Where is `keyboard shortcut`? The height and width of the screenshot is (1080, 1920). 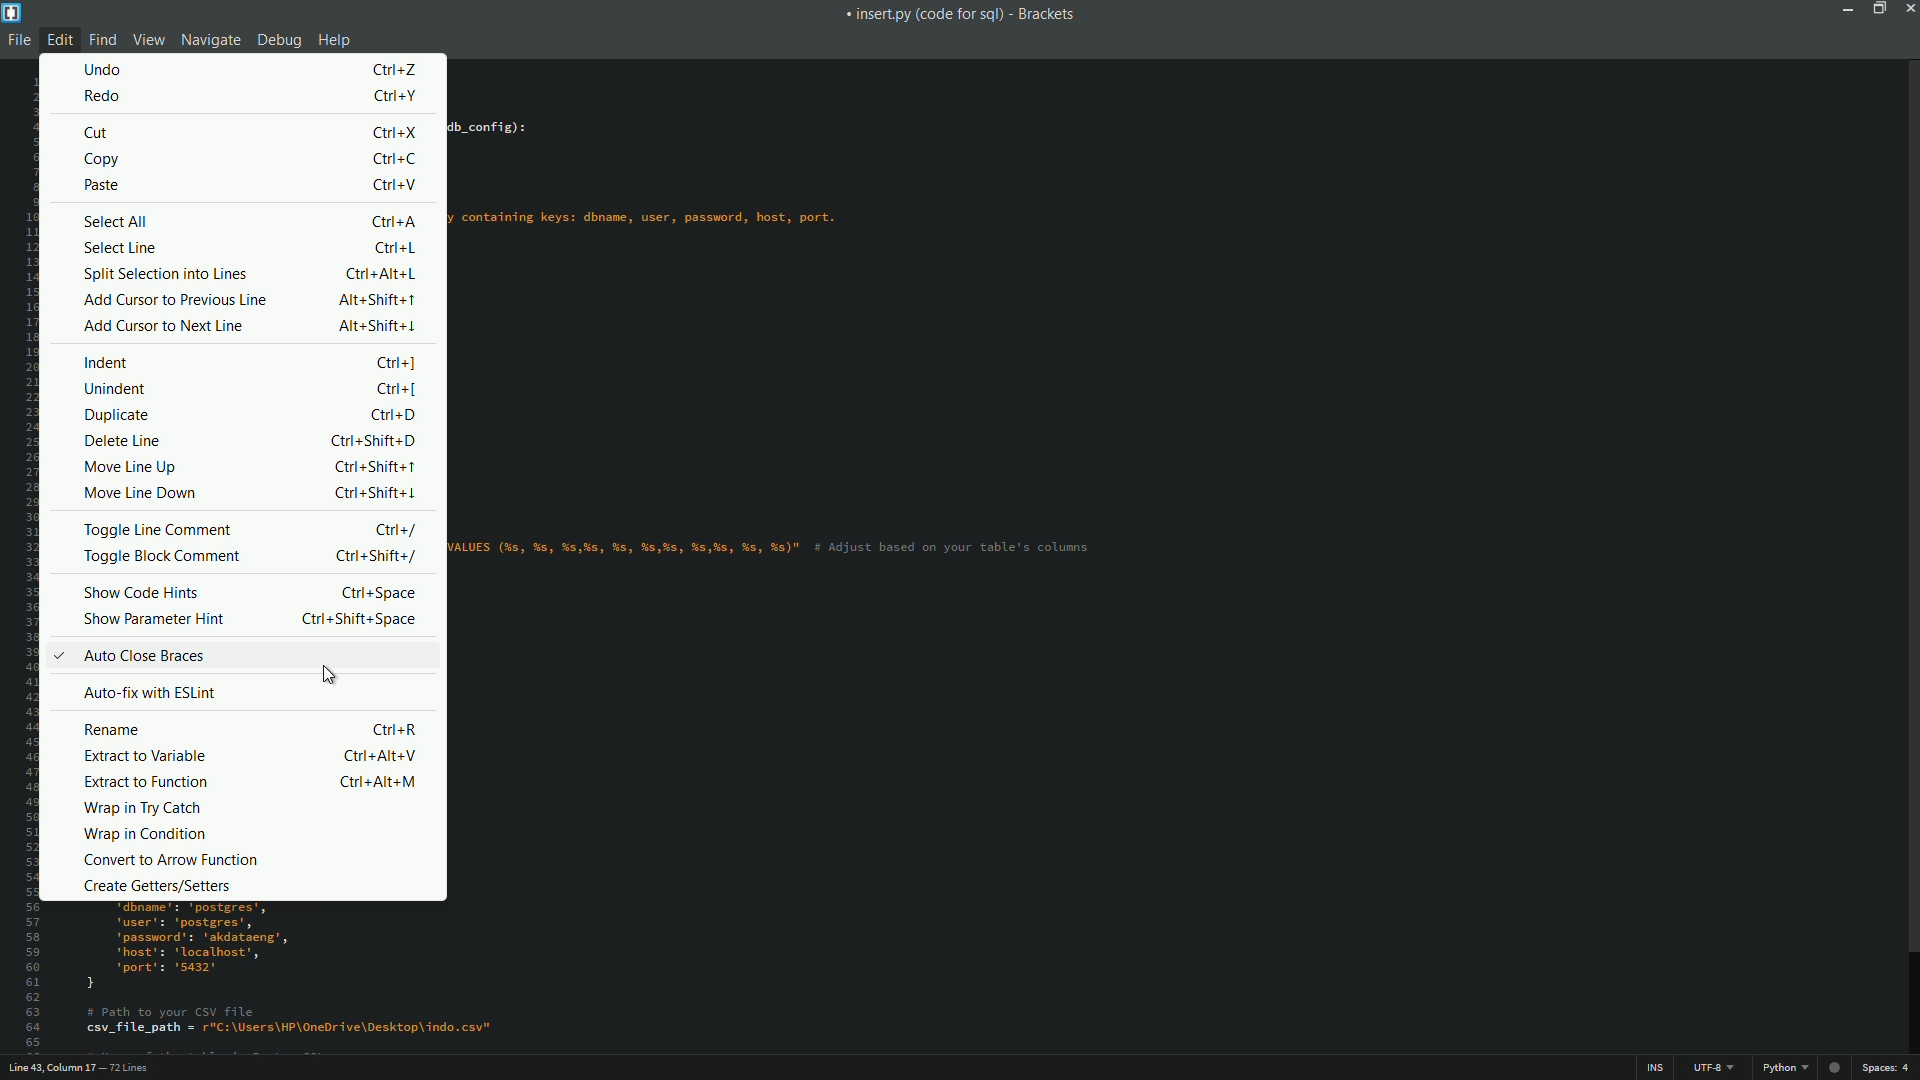 keyboard shortcut is located at coordinates (373, 467).